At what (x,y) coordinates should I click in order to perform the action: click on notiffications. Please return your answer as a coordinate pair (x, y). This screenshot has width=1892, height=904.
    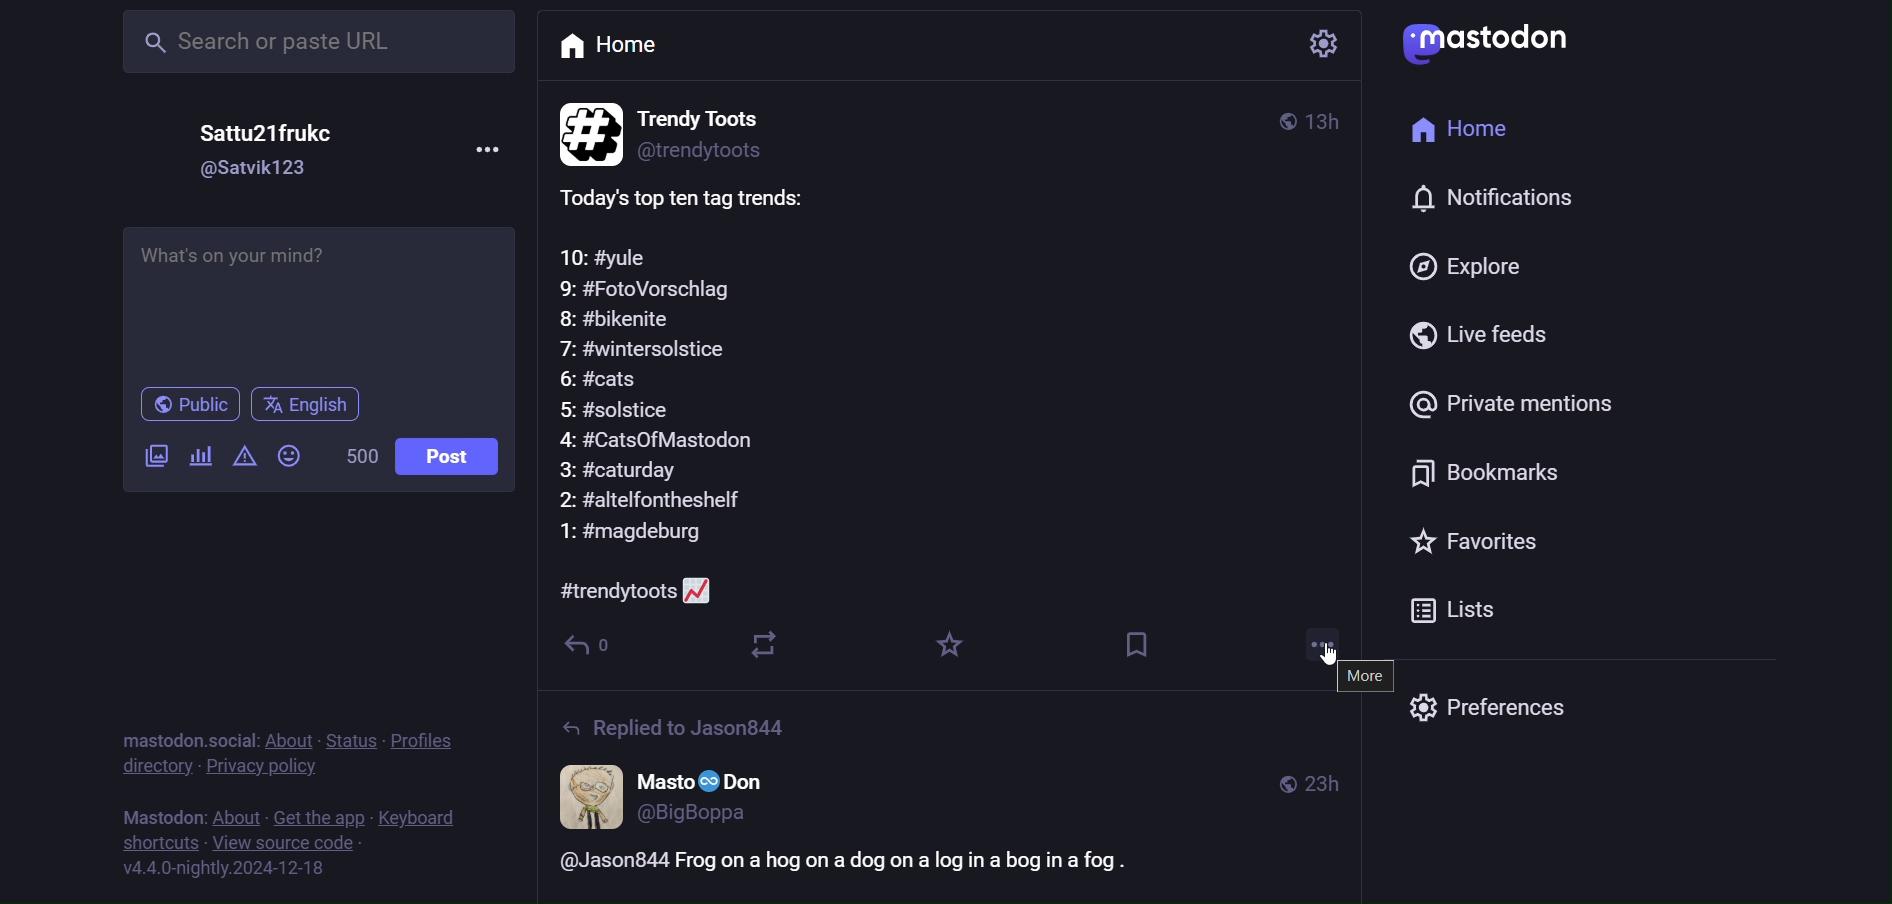
    Looking at the image, I should click on (1481, 201).